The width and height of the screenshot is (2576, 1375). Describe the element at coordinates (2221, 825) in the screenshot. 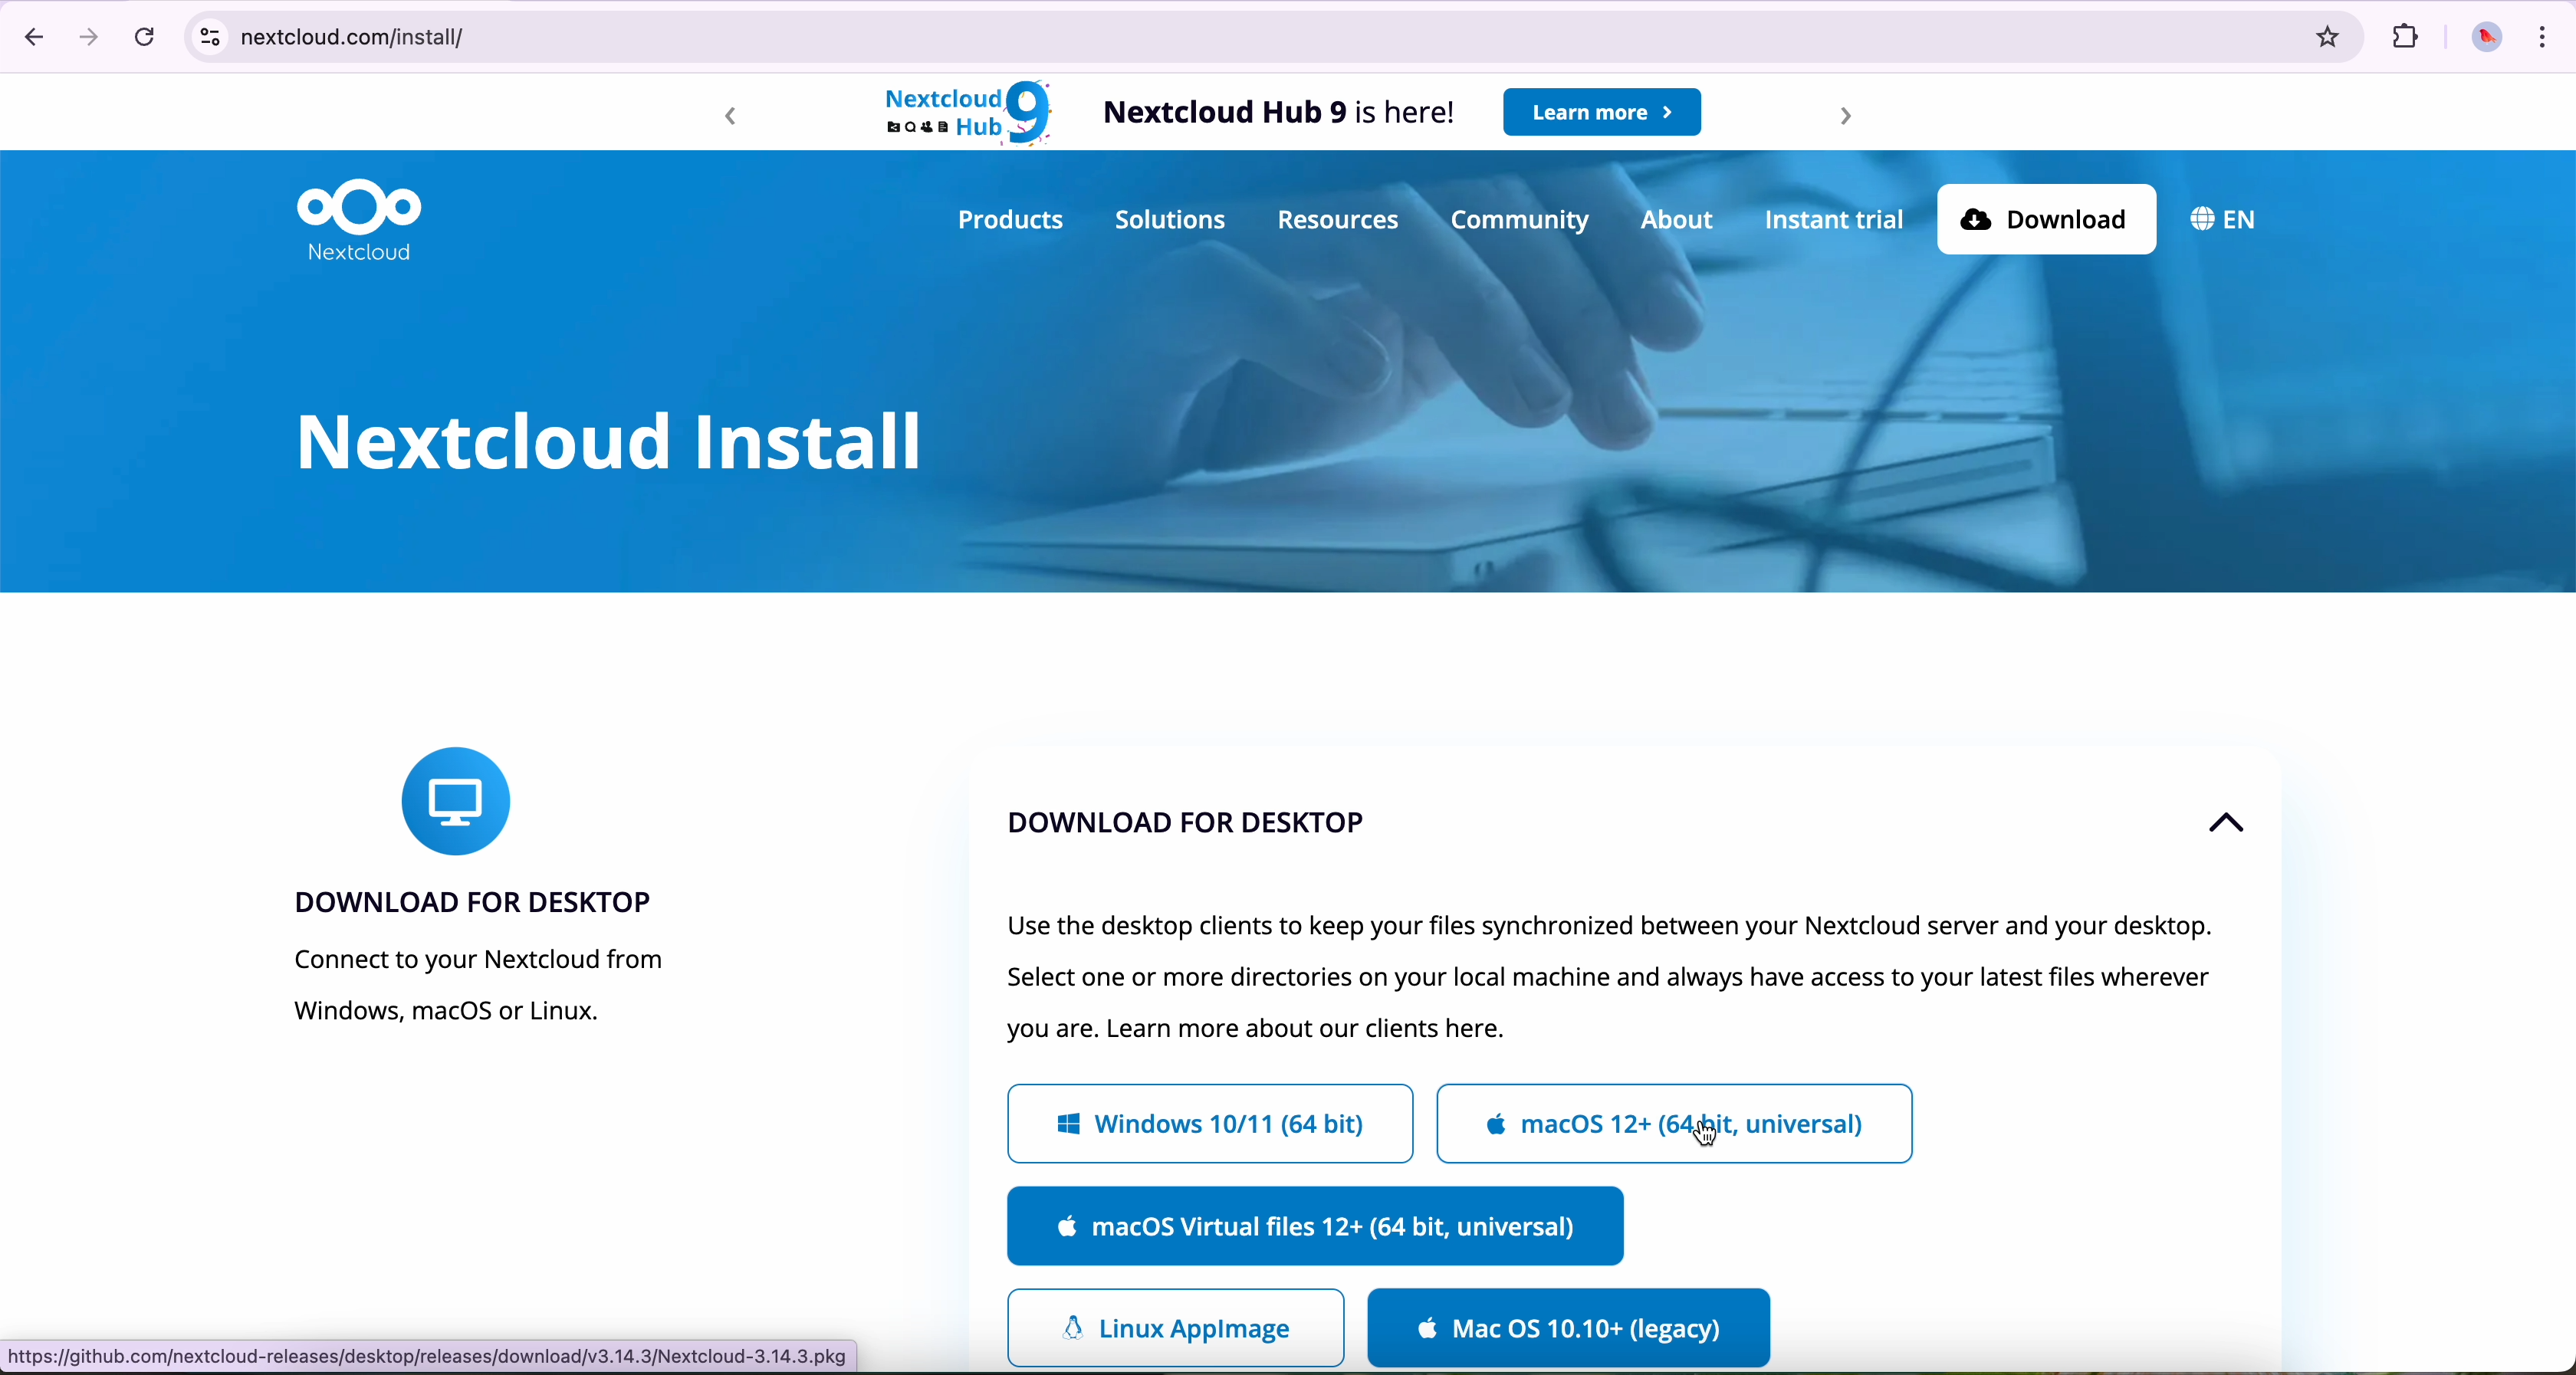

I see `up arrow` at that location.